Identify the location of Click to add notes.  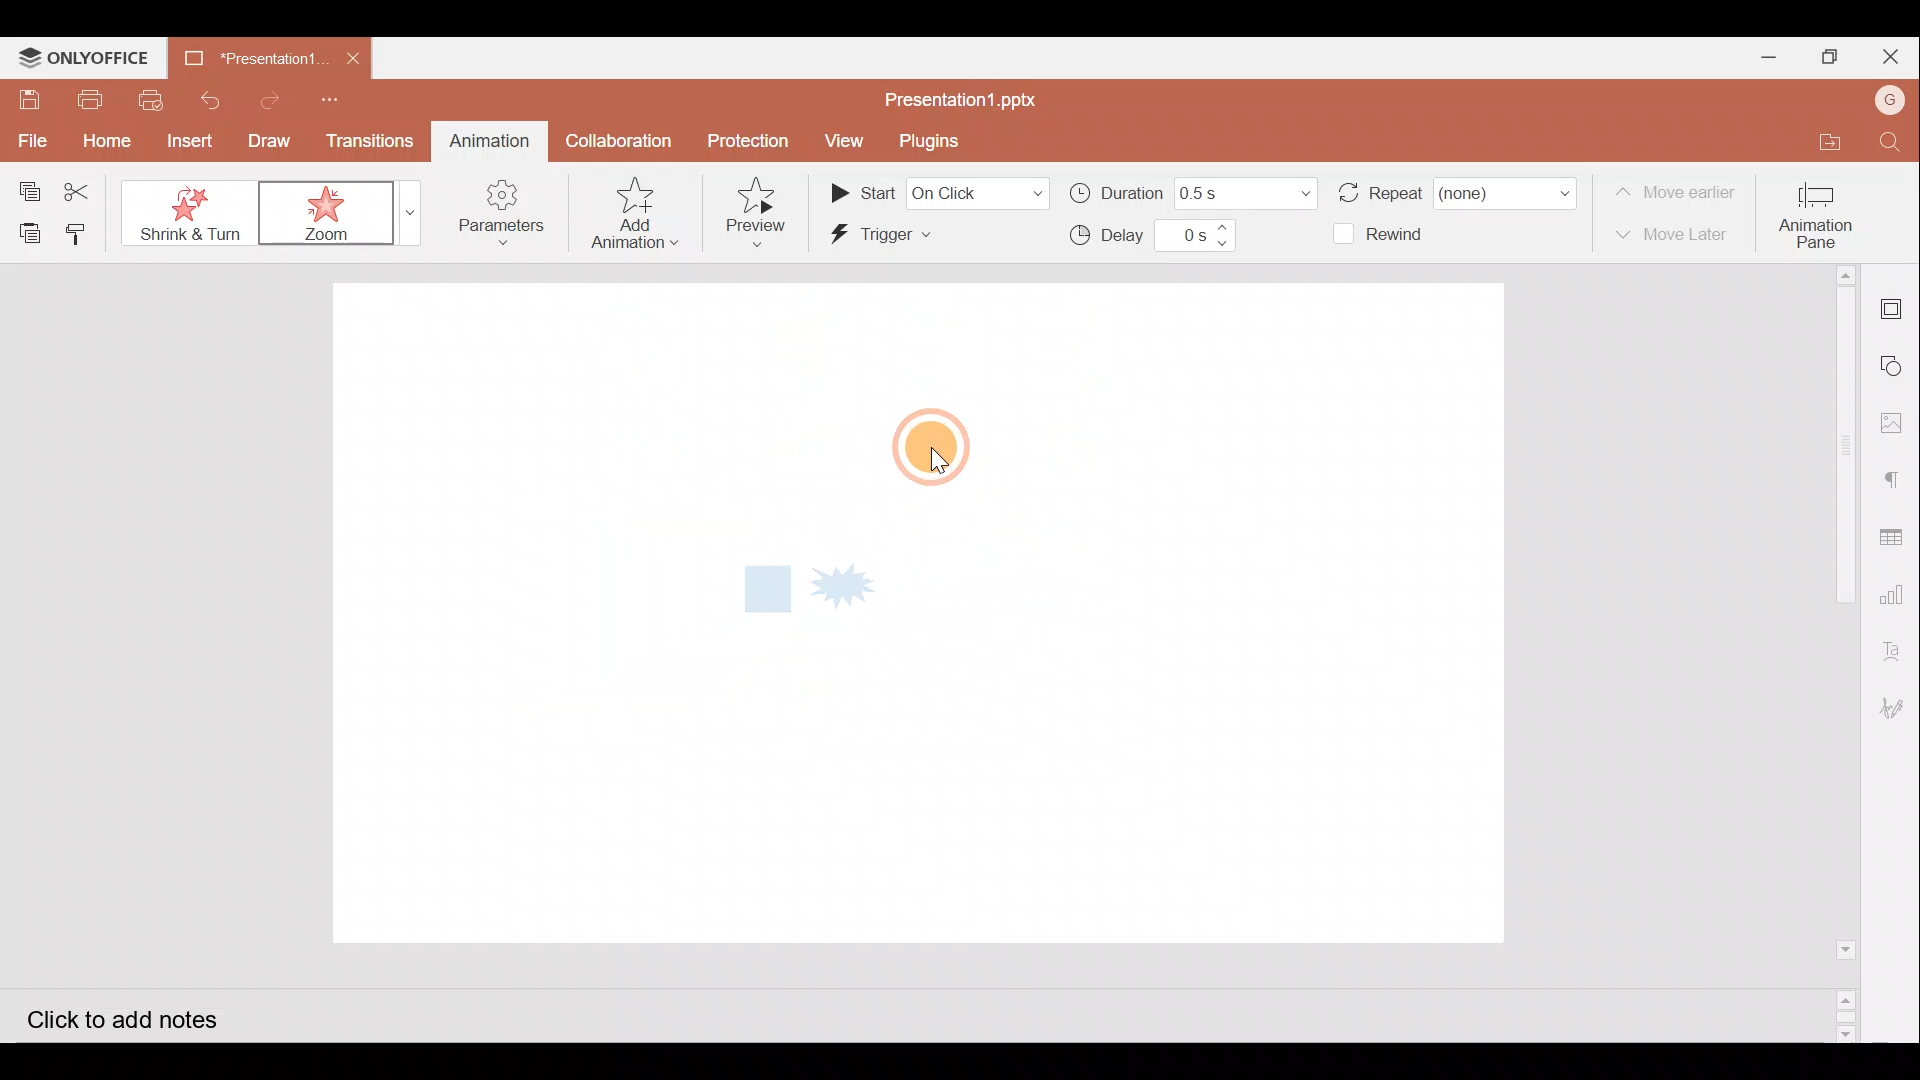
(144, 1016).